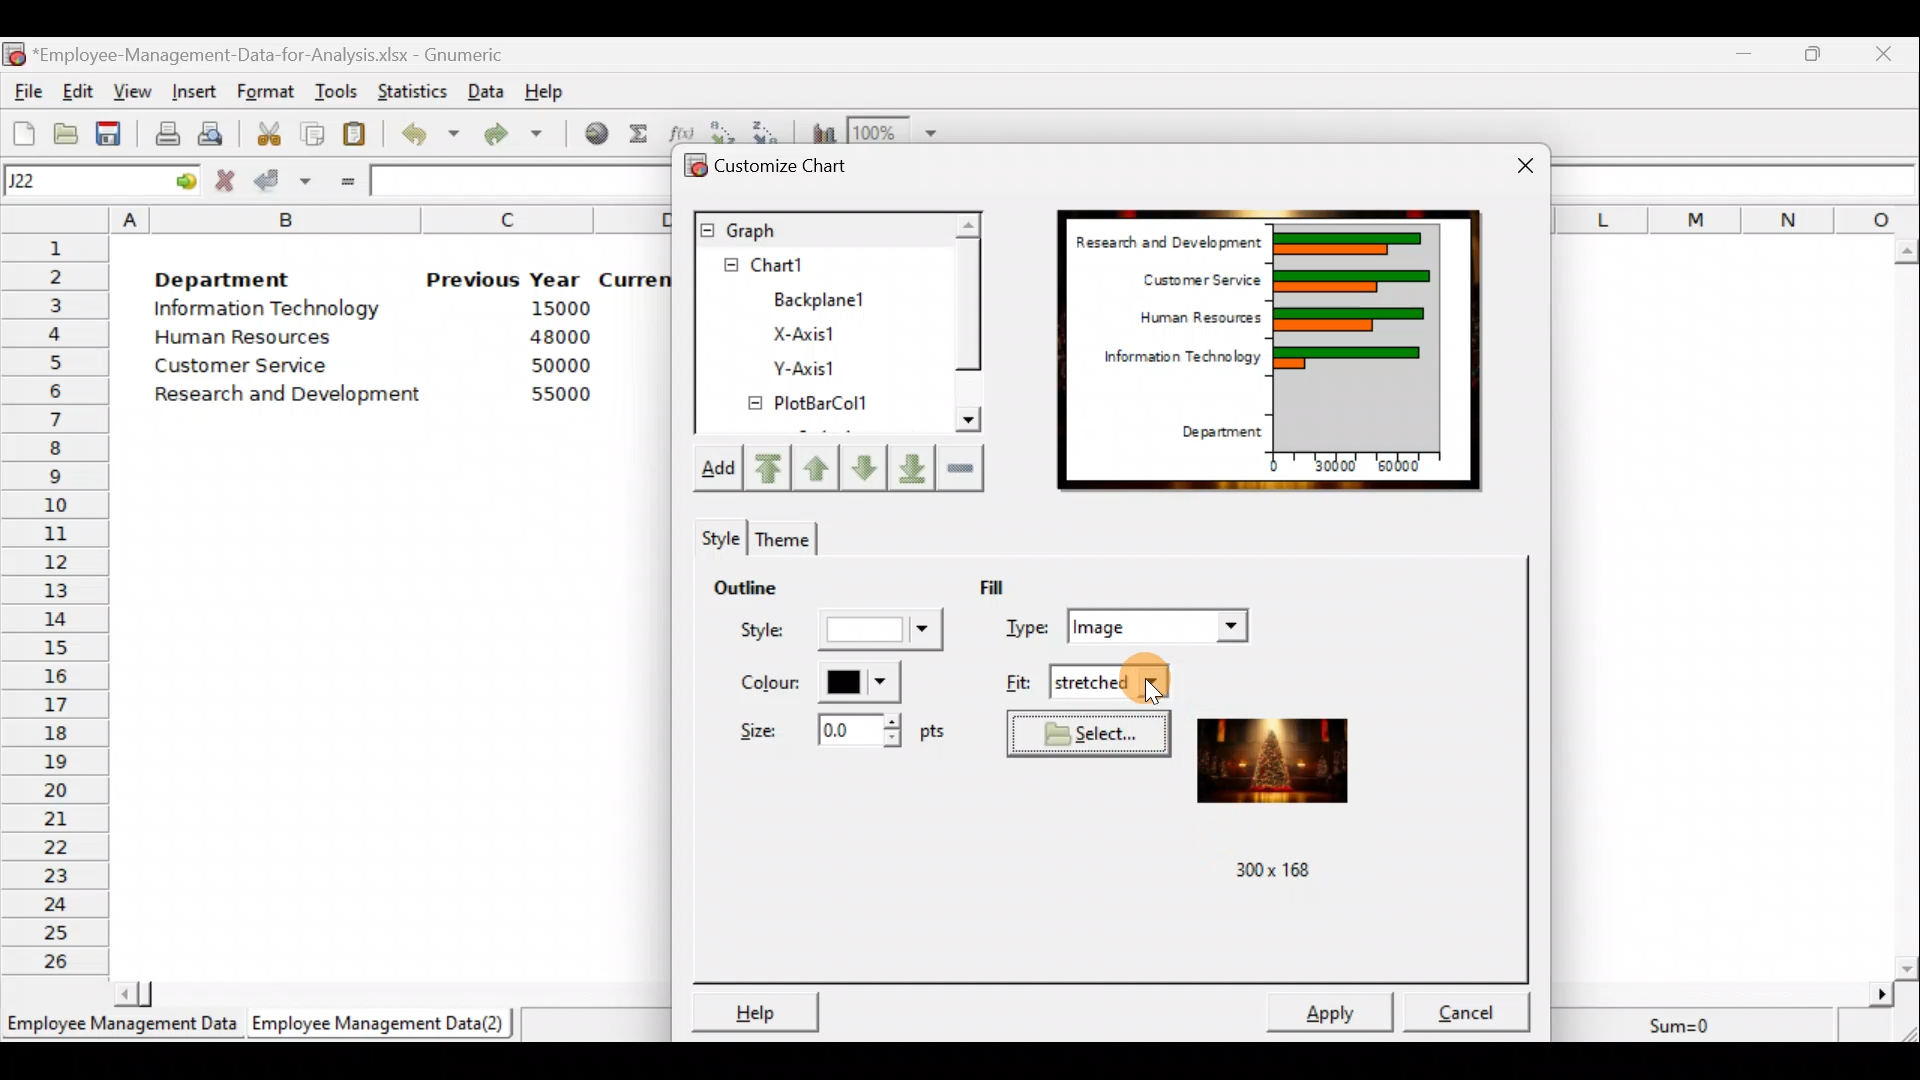 Image resolution: width=1920 pixels, height=1080 pixels. Describe the element at coordinates (1165, 237) in the screenshot. I see `Research and Development` at that location.